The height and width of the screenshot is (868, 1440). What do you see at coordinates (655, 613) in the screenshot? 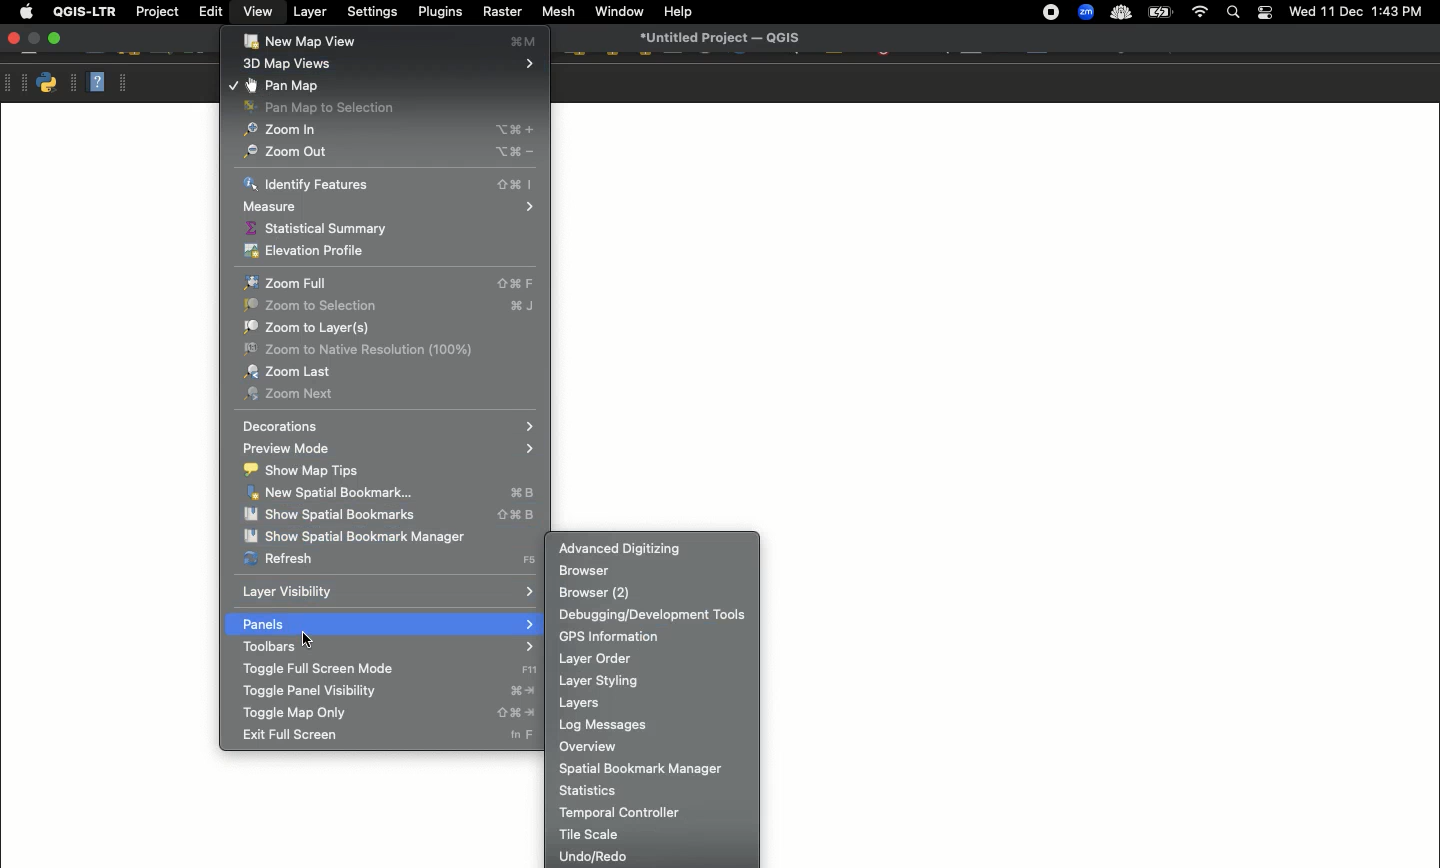
I see `Debugging development tools` at bounding box center [655, 613].